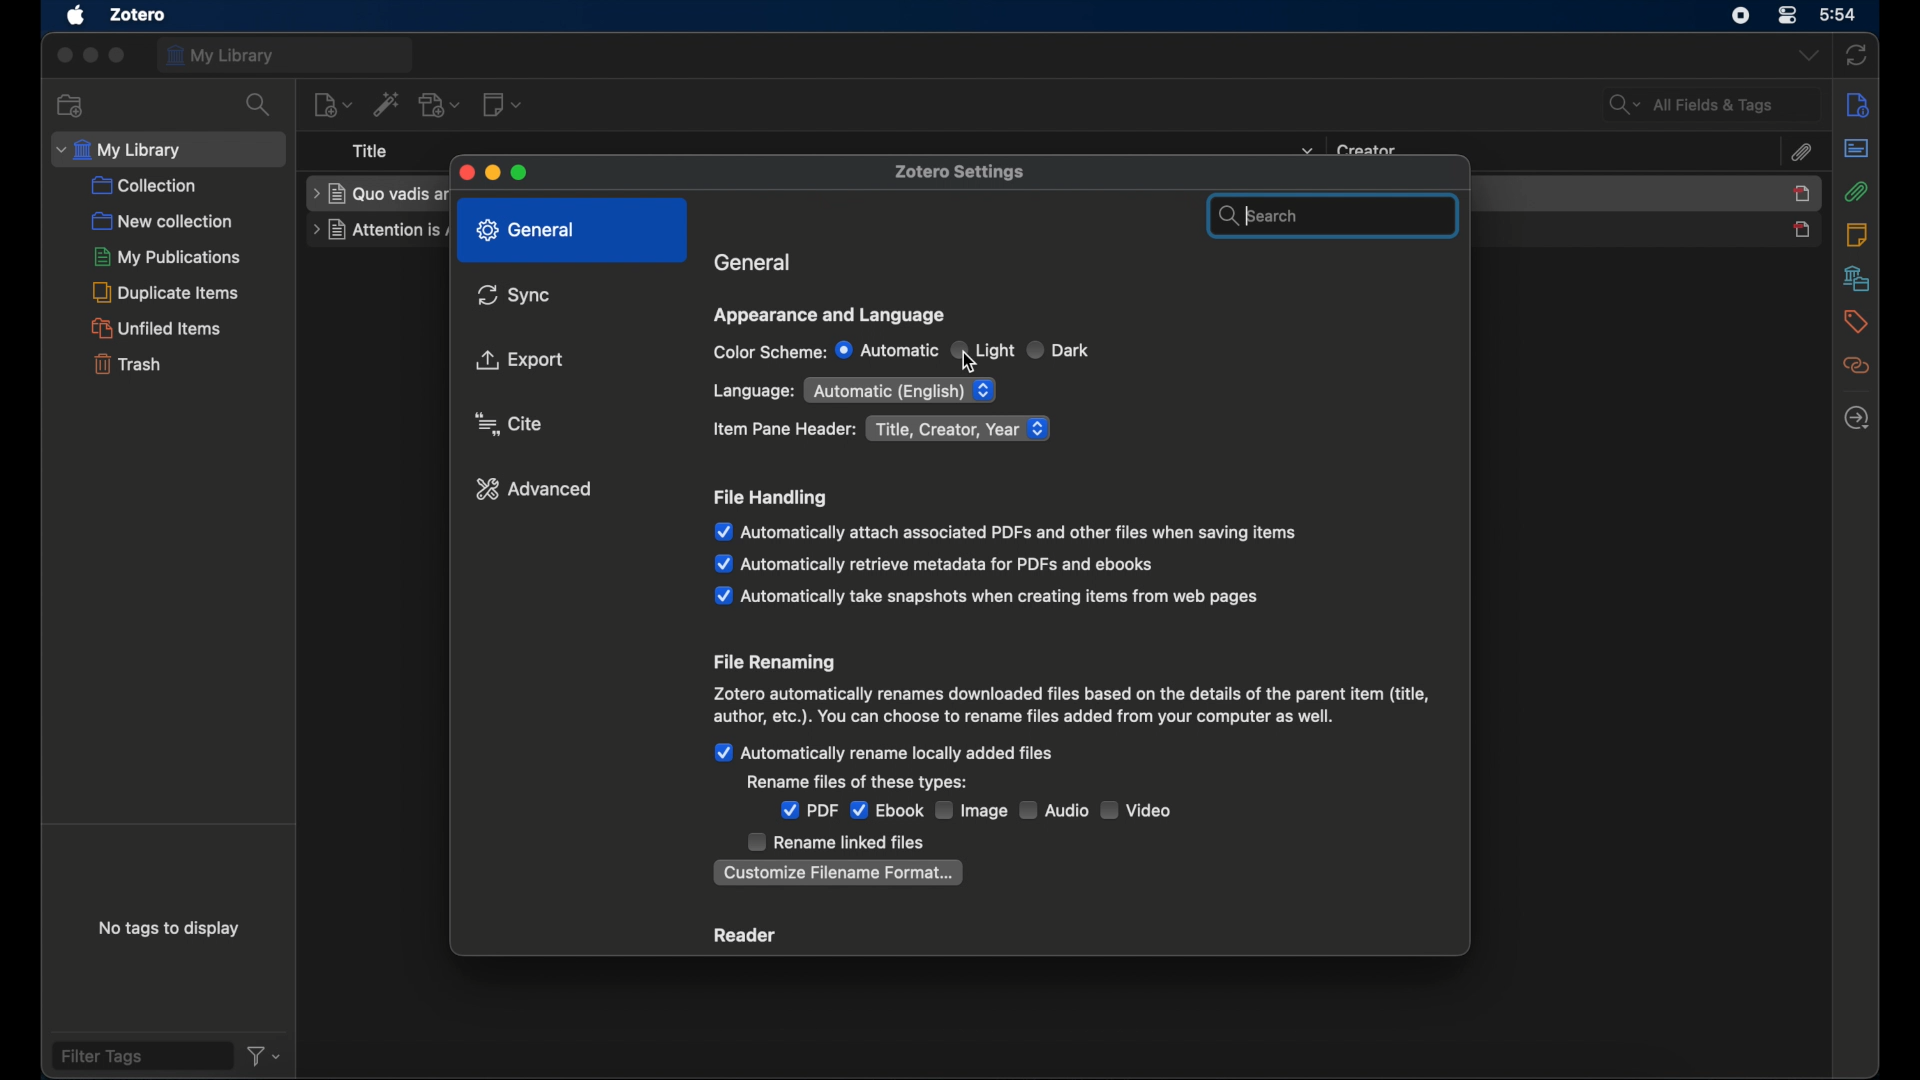  Describe the element at coordinates (170, 257) in the screenshot. I see `my publications` at that location.